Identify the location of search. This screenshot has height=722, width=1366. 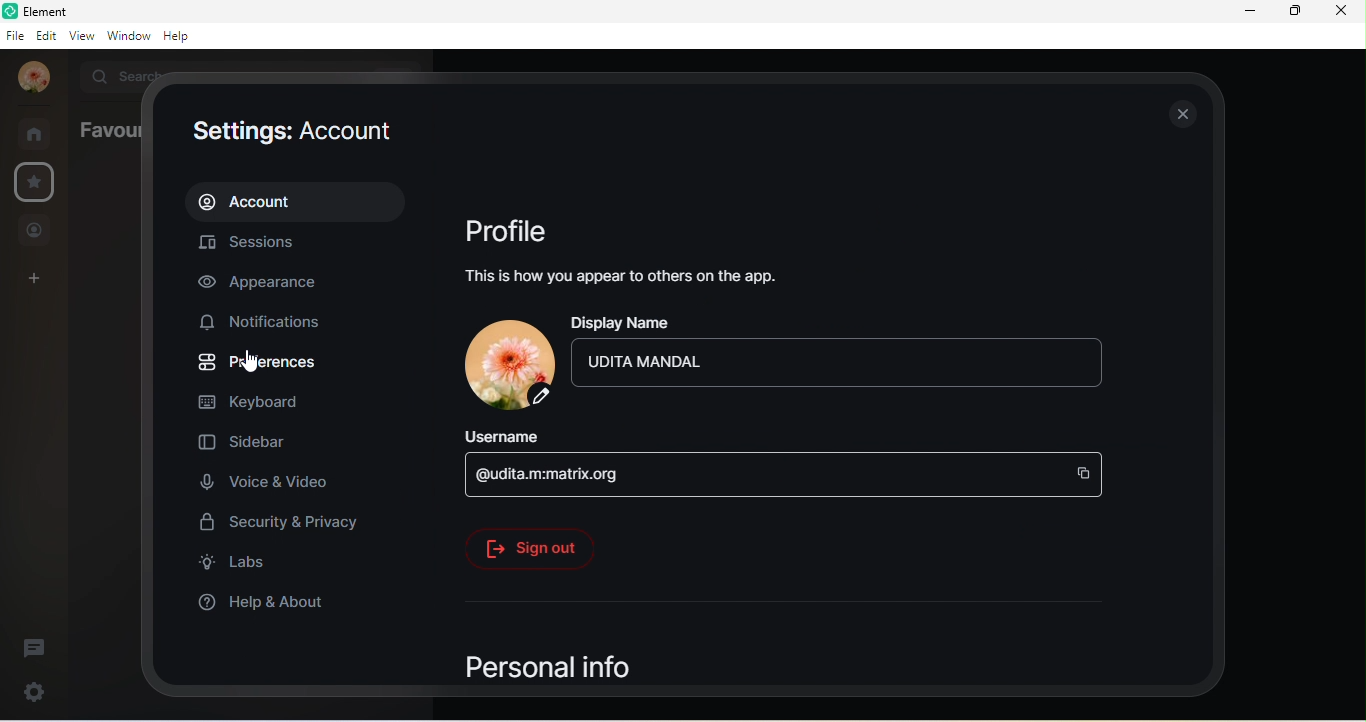
(114, 75).